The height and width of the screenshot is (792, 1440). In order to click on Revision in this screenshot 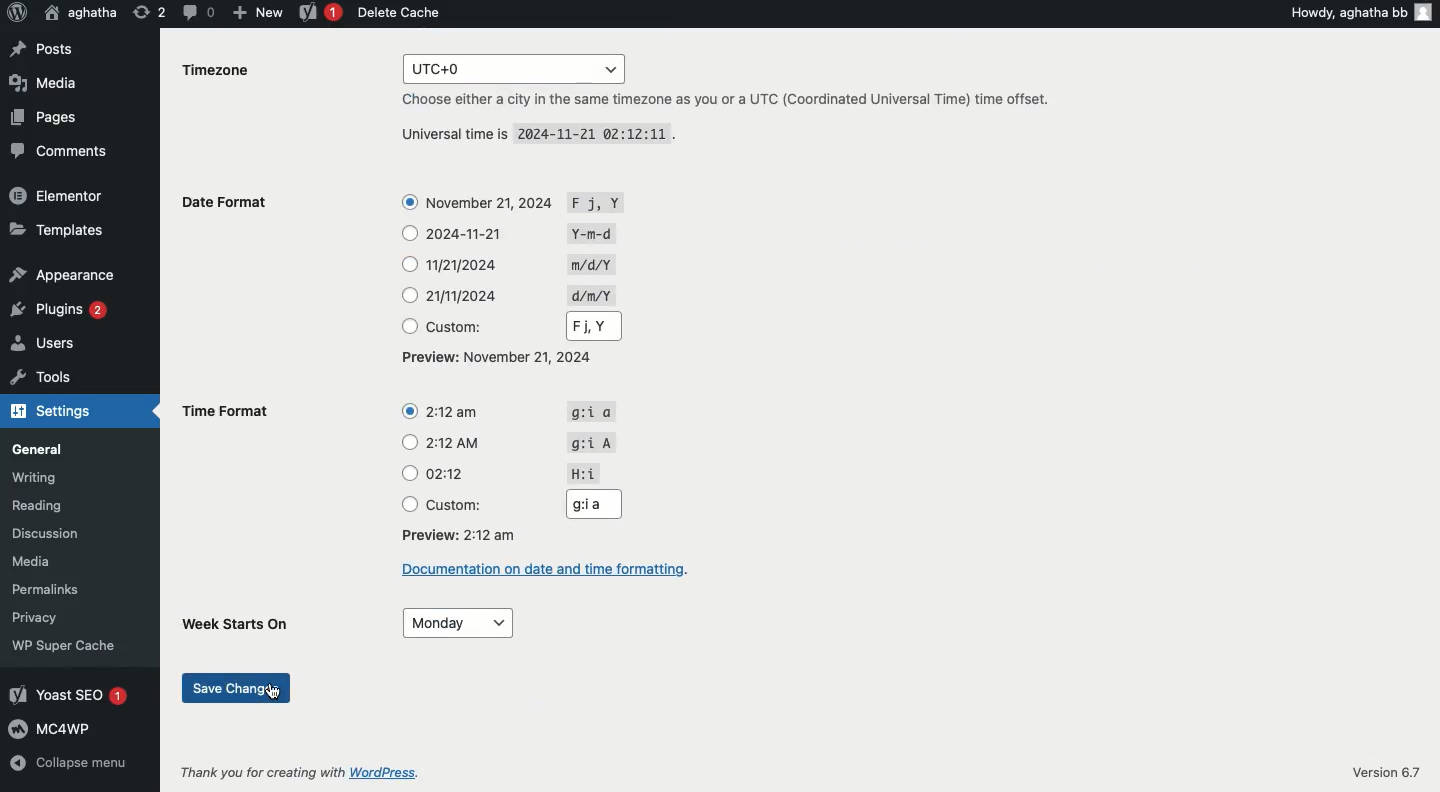, I will do `click(145, 14)`.